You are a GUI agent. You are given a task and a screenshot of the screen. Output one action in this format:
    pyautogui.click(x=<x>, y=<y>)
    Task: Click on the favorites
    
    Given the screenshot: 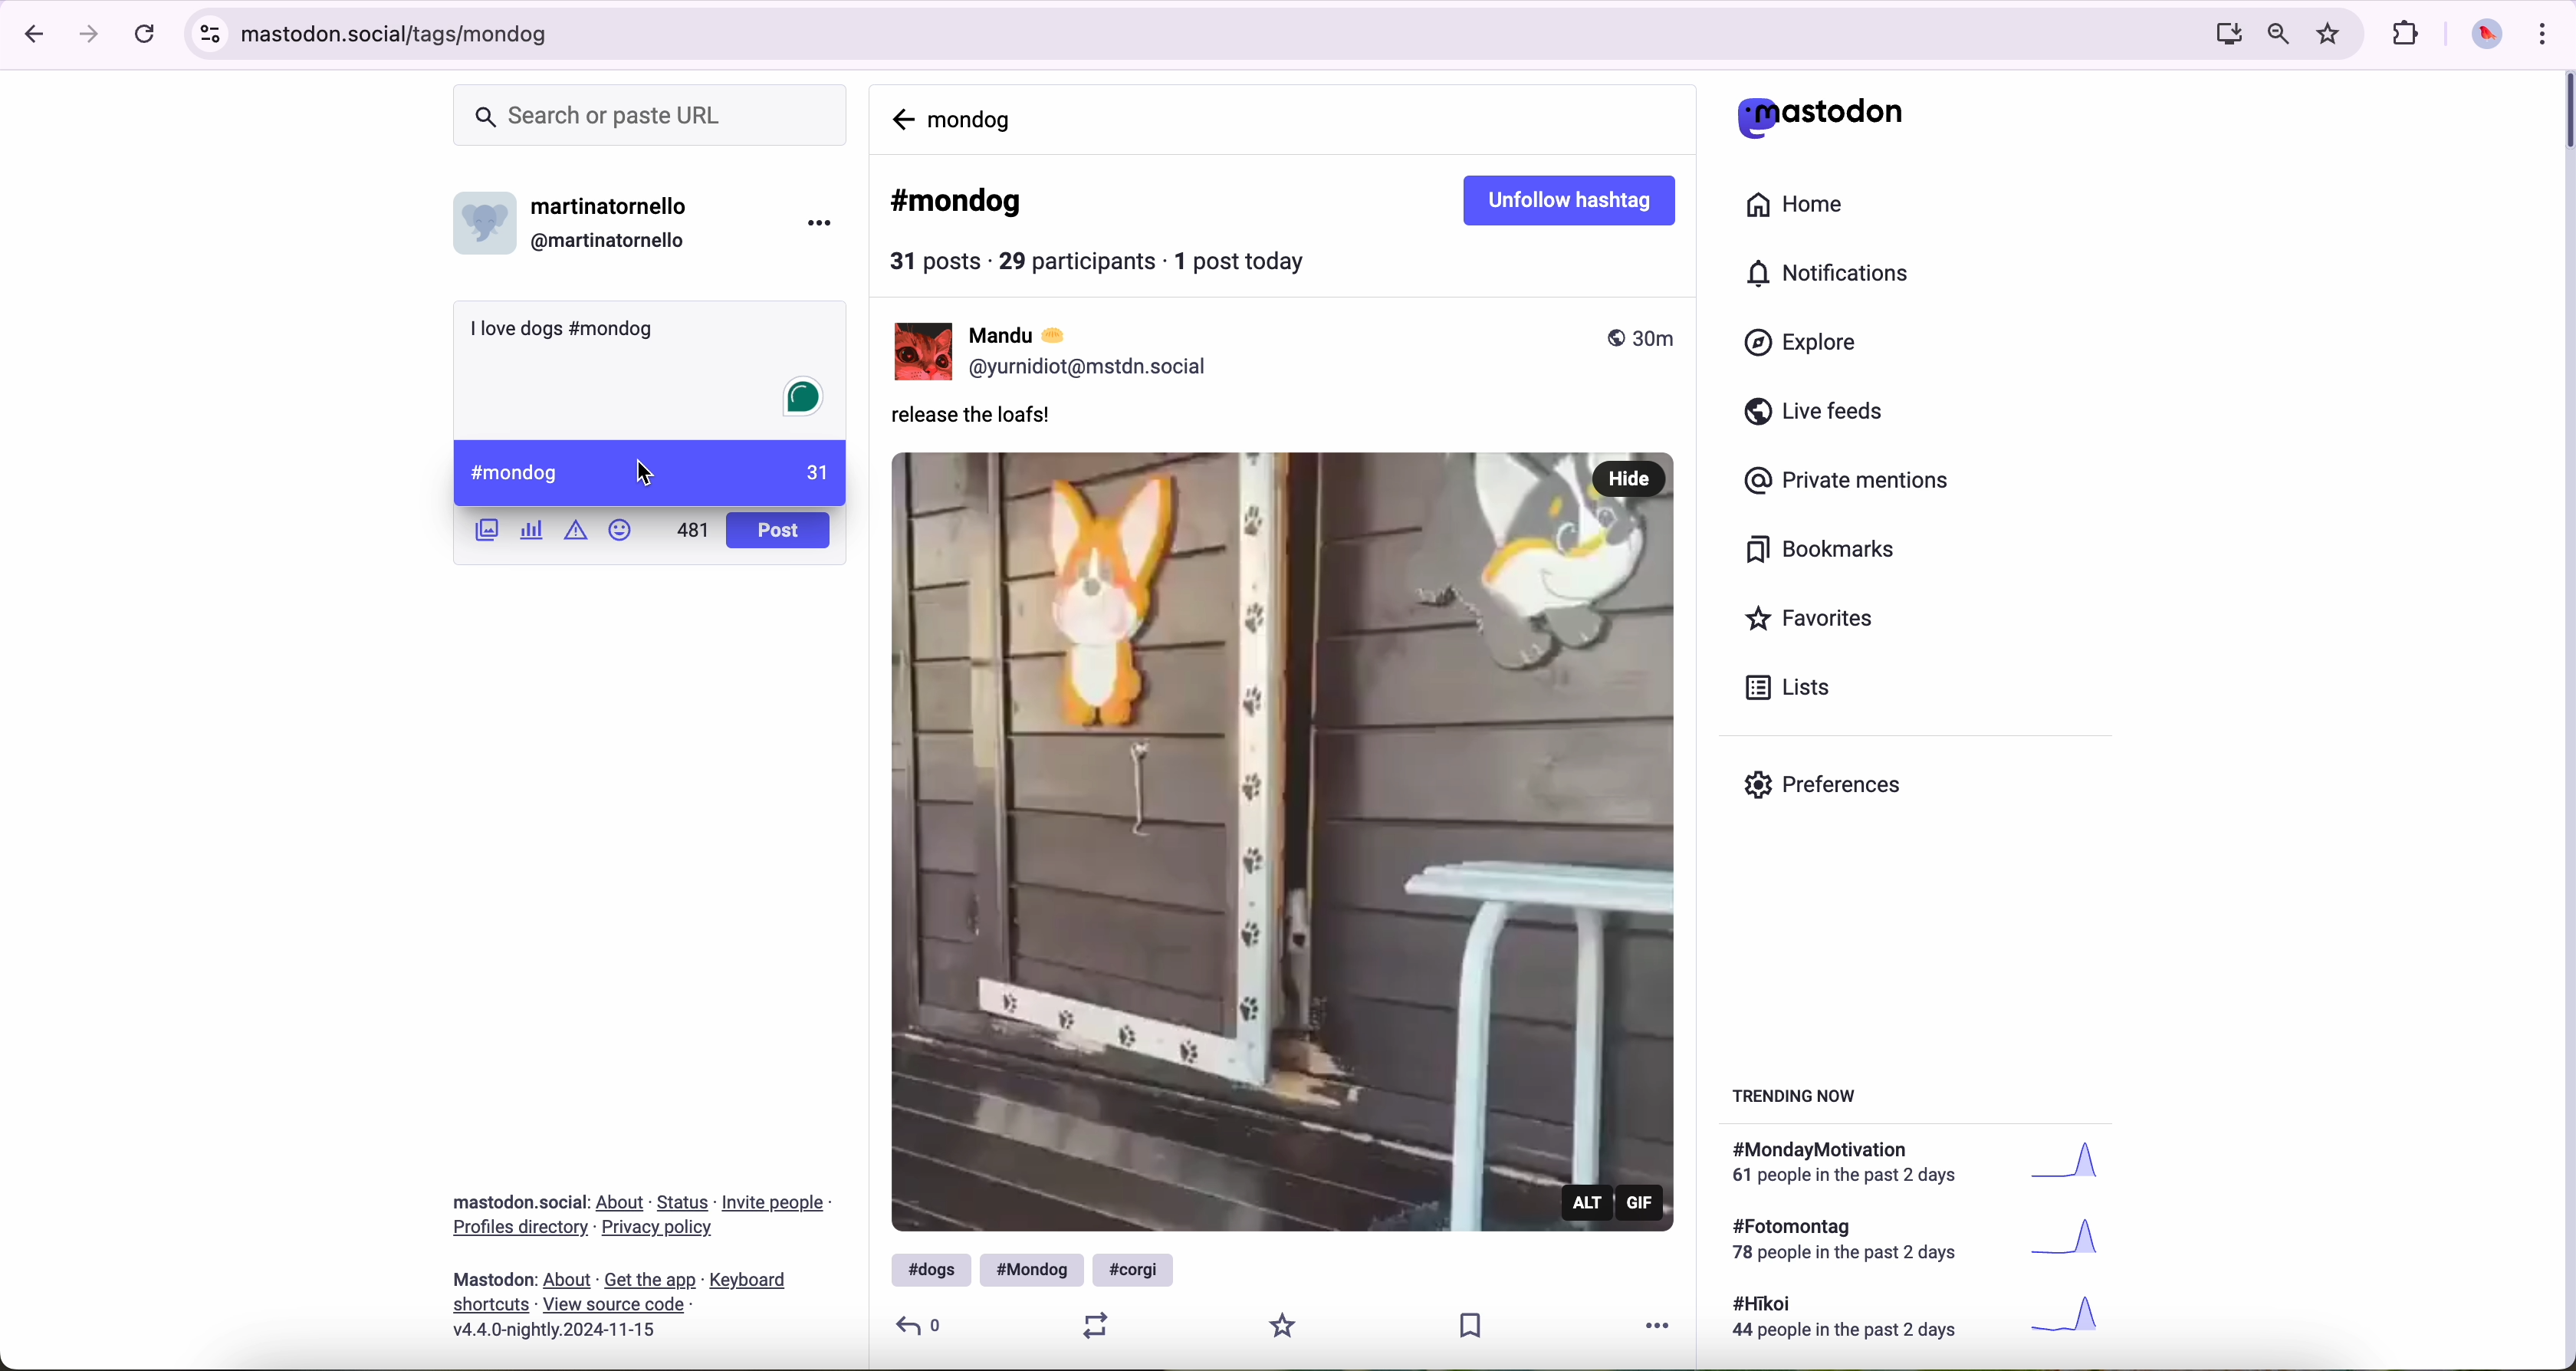 What is the action you would take?
    pyautogui.click(x=1813, y=619)
    